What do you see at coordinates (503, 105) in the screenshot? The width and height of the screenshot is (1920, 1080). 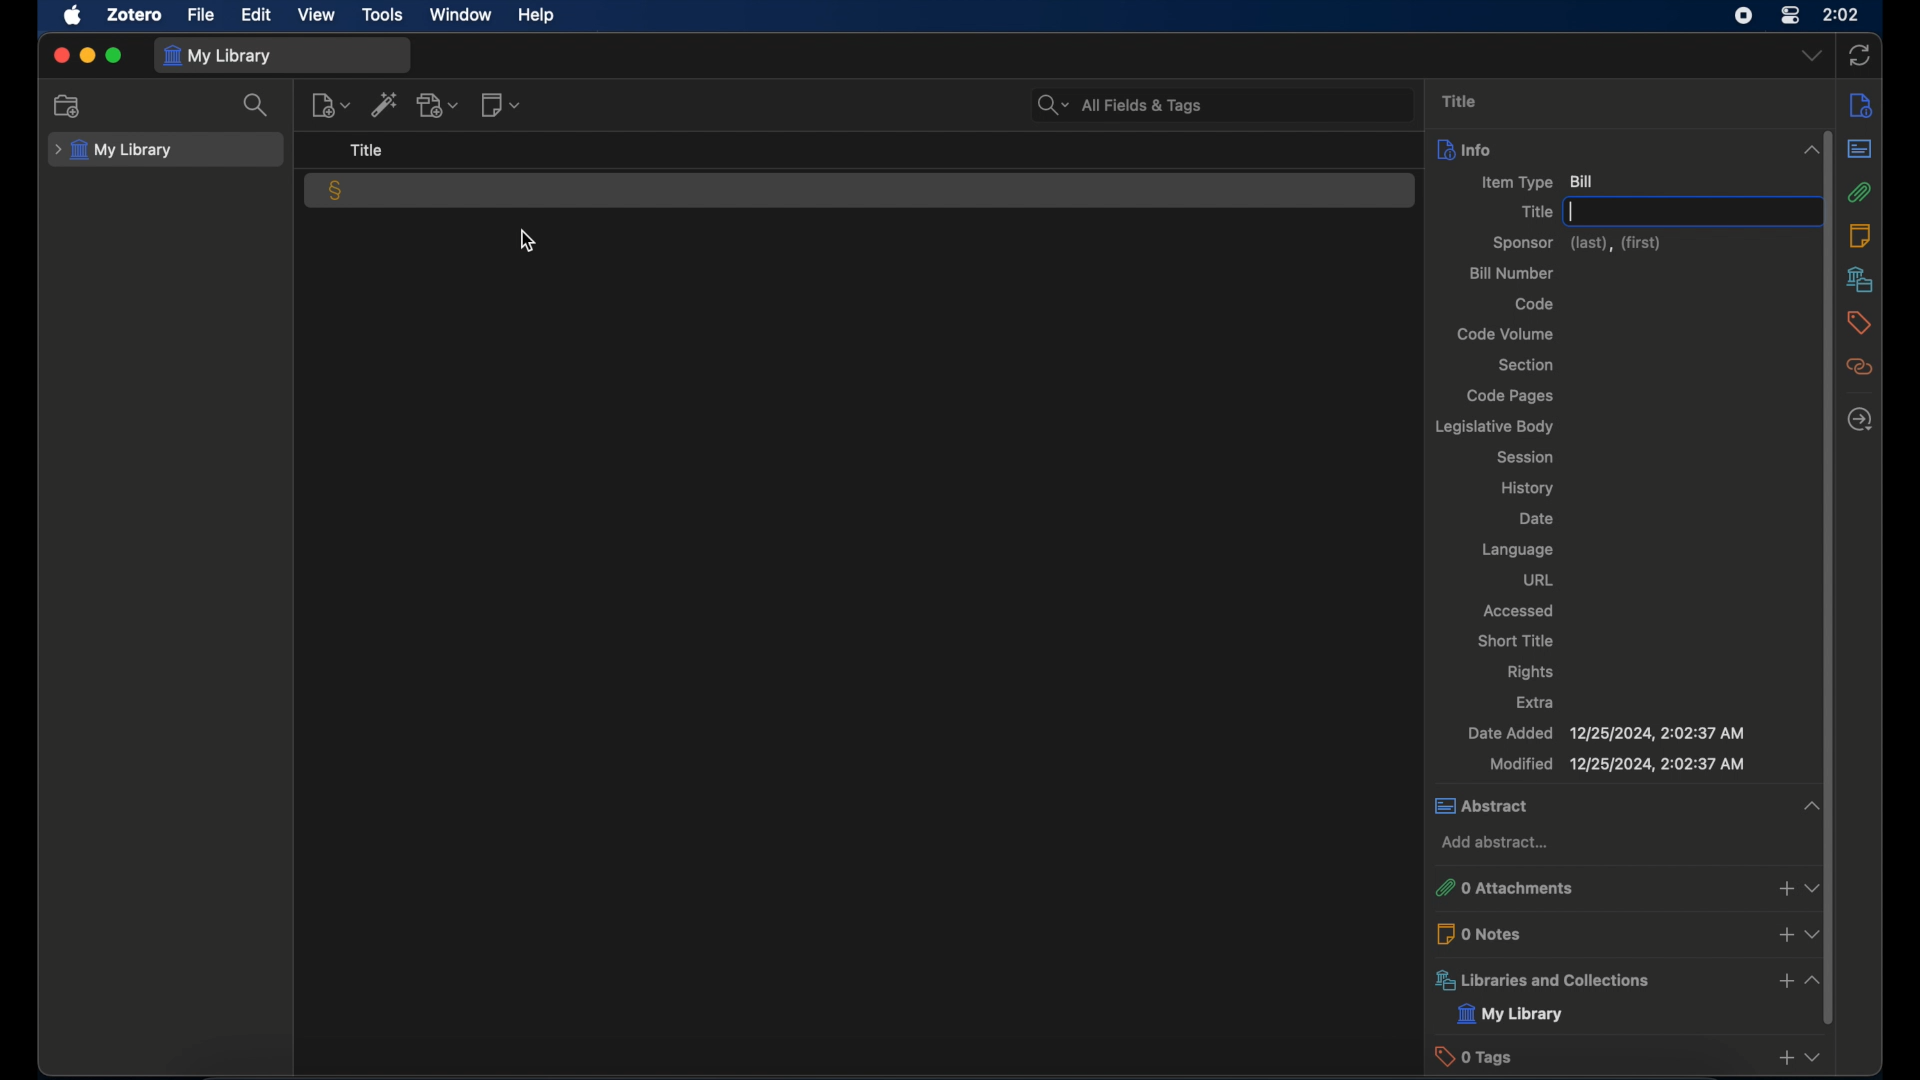 I see `new notes` at bounding box center [503, 105].